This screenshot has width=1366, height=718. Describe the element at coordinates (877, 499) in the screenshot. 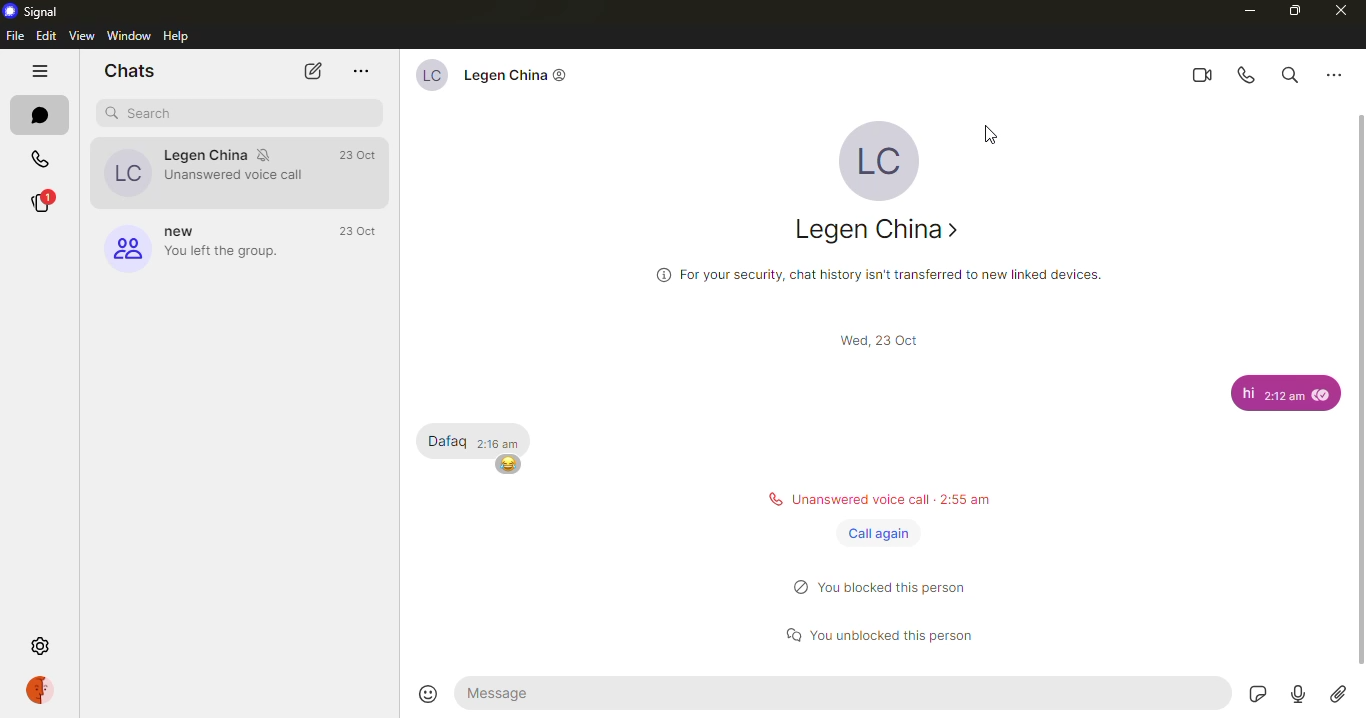

I see `status message` at that location.